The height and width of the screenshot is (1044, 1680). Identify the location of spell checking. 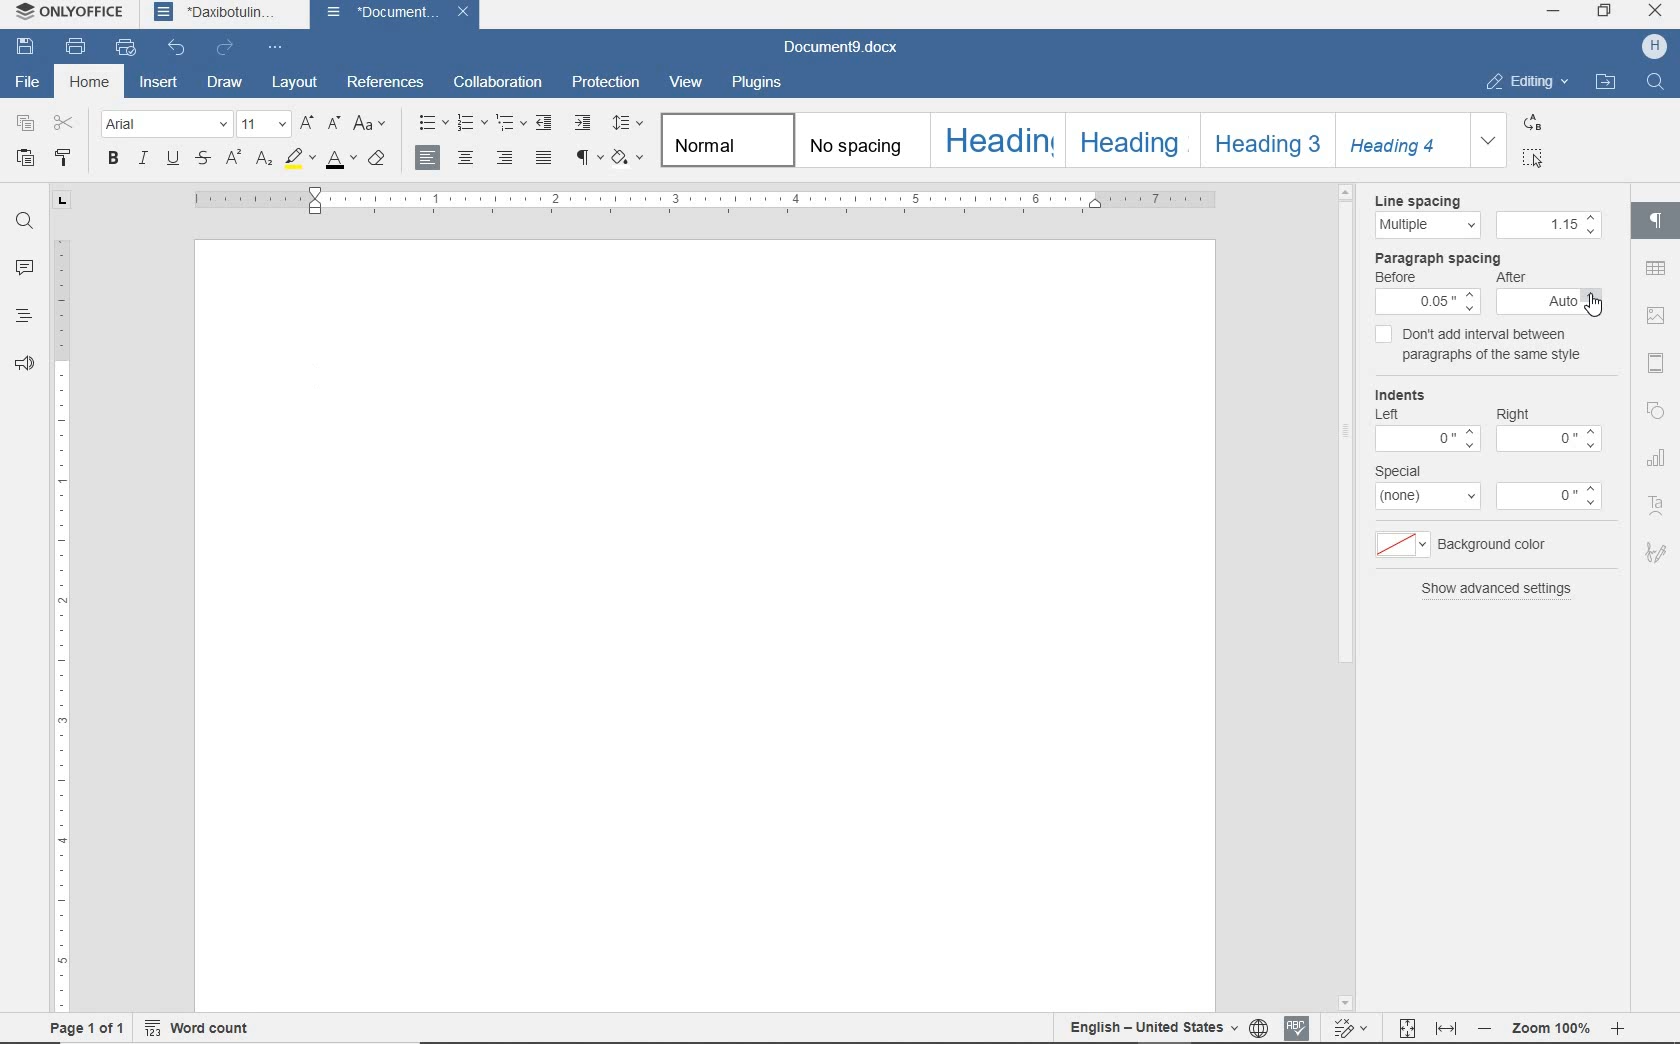
(1296, 1027).